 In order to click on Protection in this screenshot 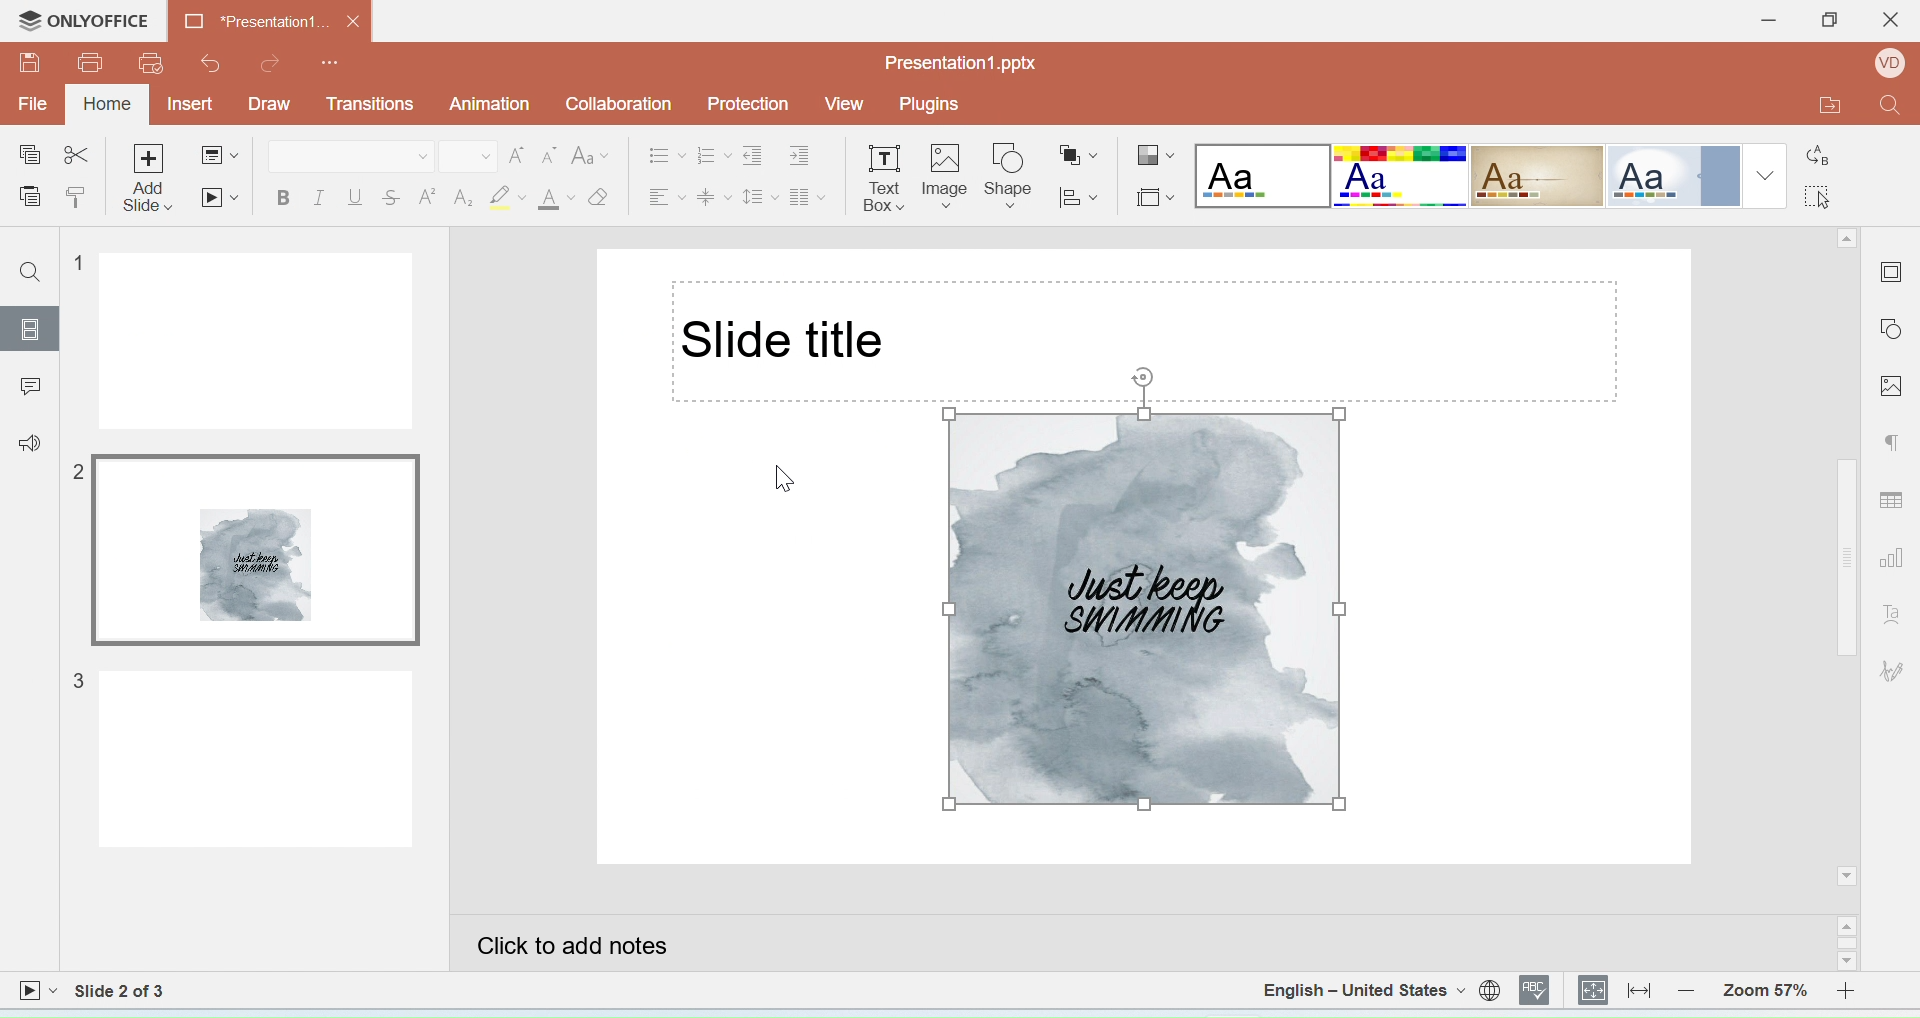, I will do `click(754, 105)`.